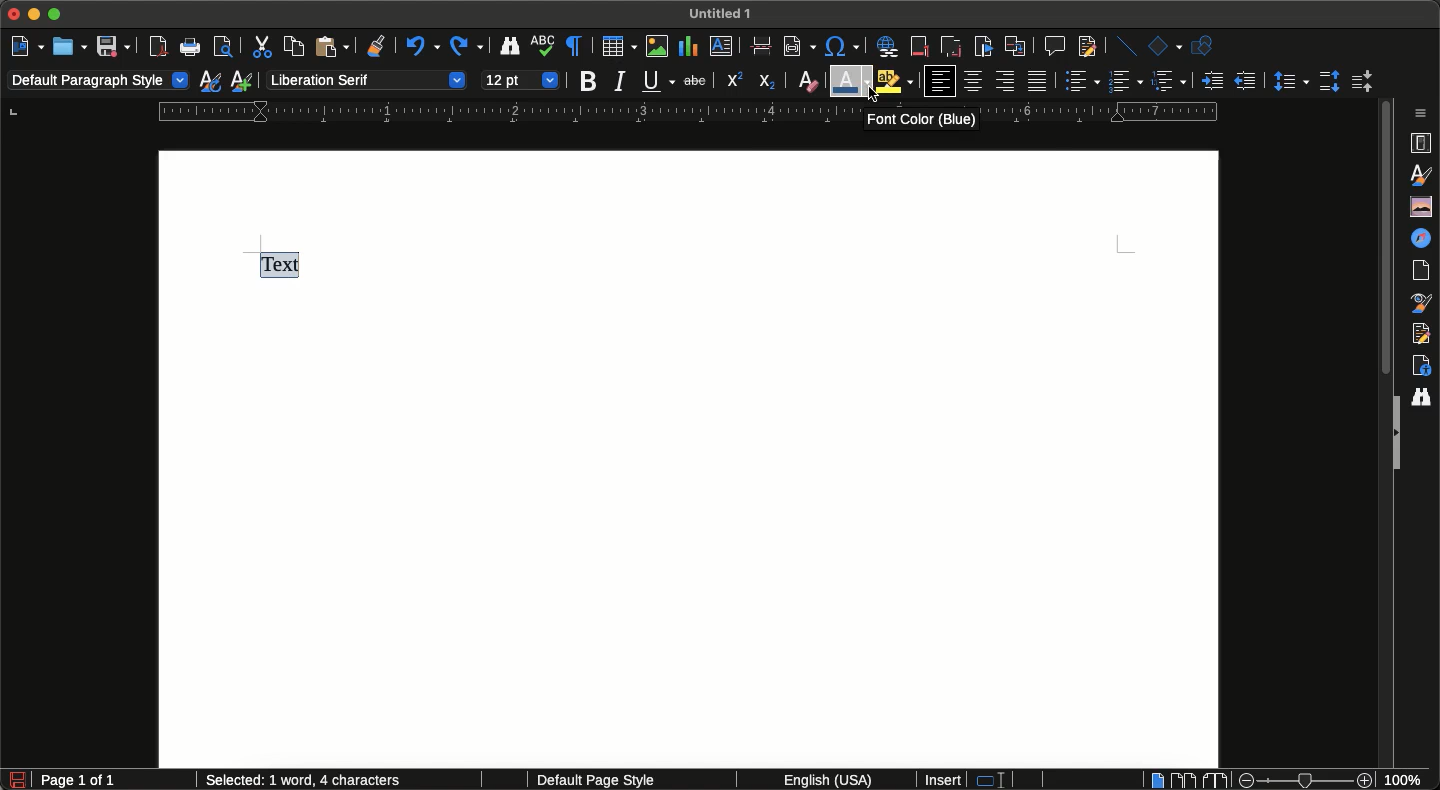  What do you see at coordinates (887, 44) in the screenshot?
I see `Insert hyperlink` at bounding box center [887, 44].